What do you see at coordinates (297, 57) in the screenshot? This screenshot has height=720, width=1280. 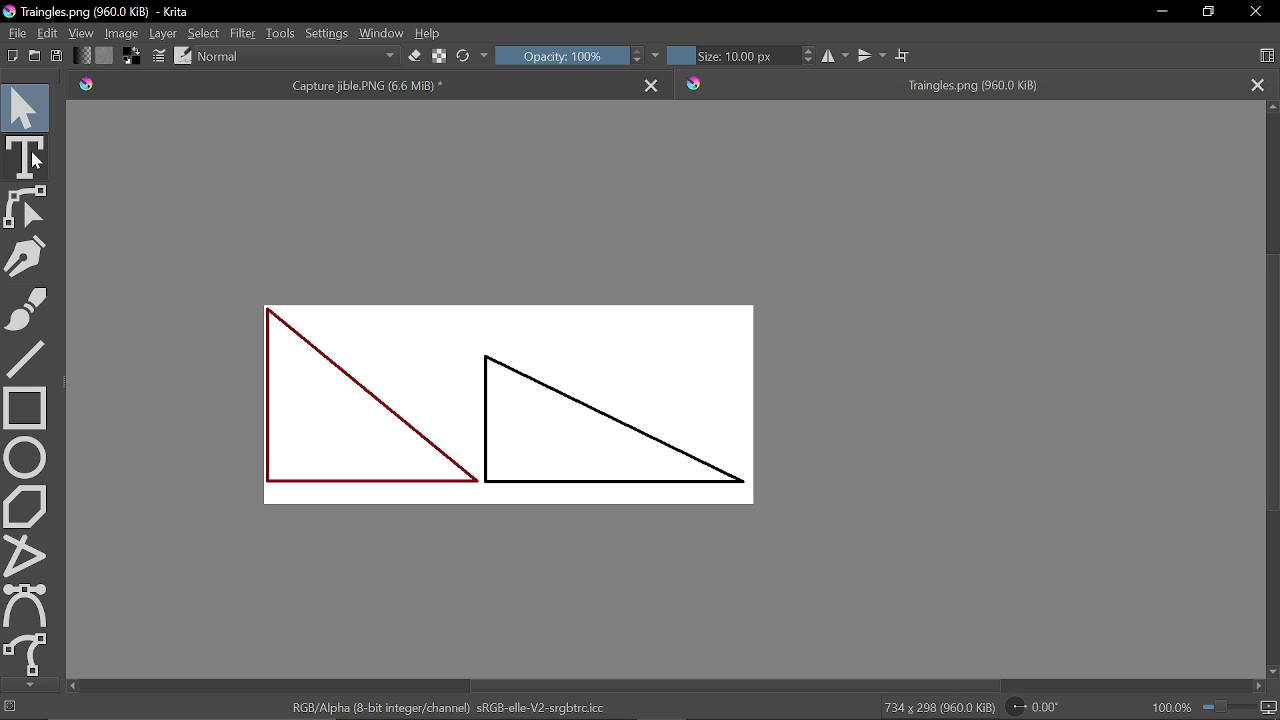 I see `Blending` at bounding box center [297, 57].